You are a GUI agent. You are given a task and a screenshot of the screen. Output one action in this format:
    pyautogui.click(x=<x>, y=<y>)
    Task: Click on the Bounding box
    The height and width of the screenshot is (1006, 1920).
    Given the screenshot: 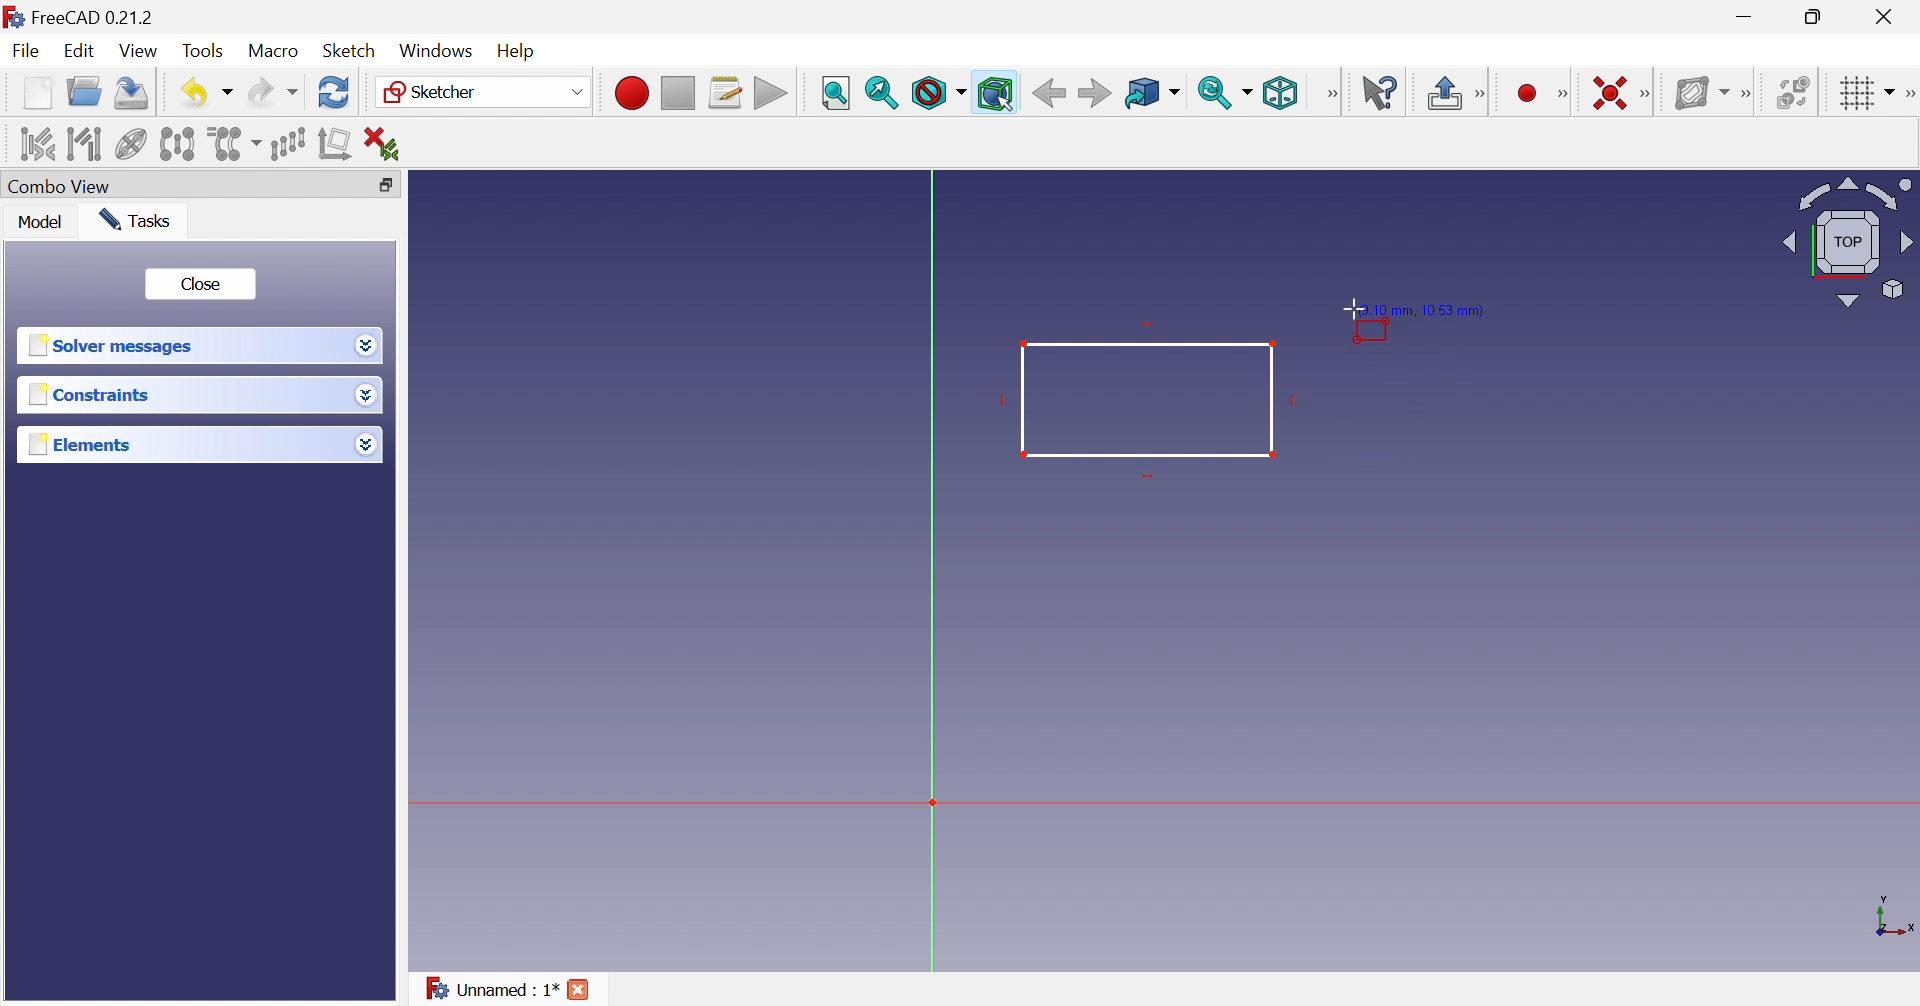 What is the action you would take?
    pyautogui.click(x=996, y=94)
    